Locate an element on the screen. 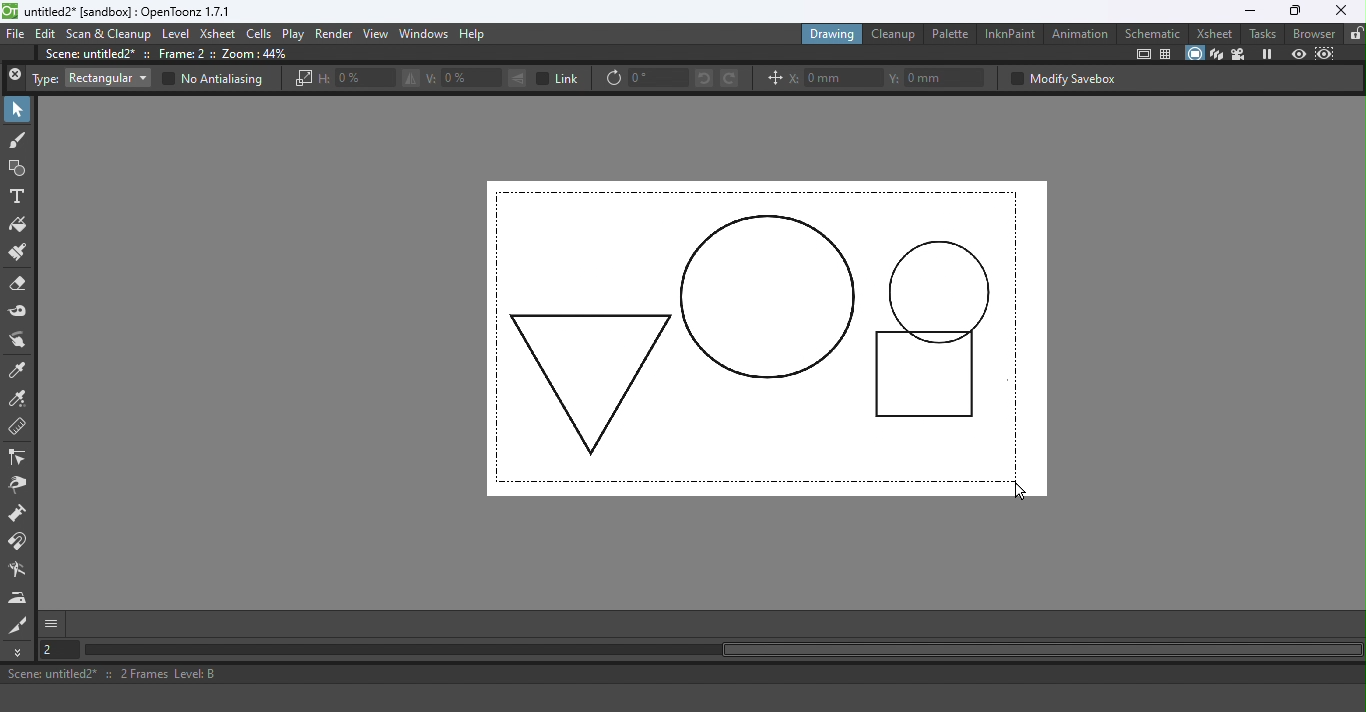  Type tool is located at coordinates (18, 196).